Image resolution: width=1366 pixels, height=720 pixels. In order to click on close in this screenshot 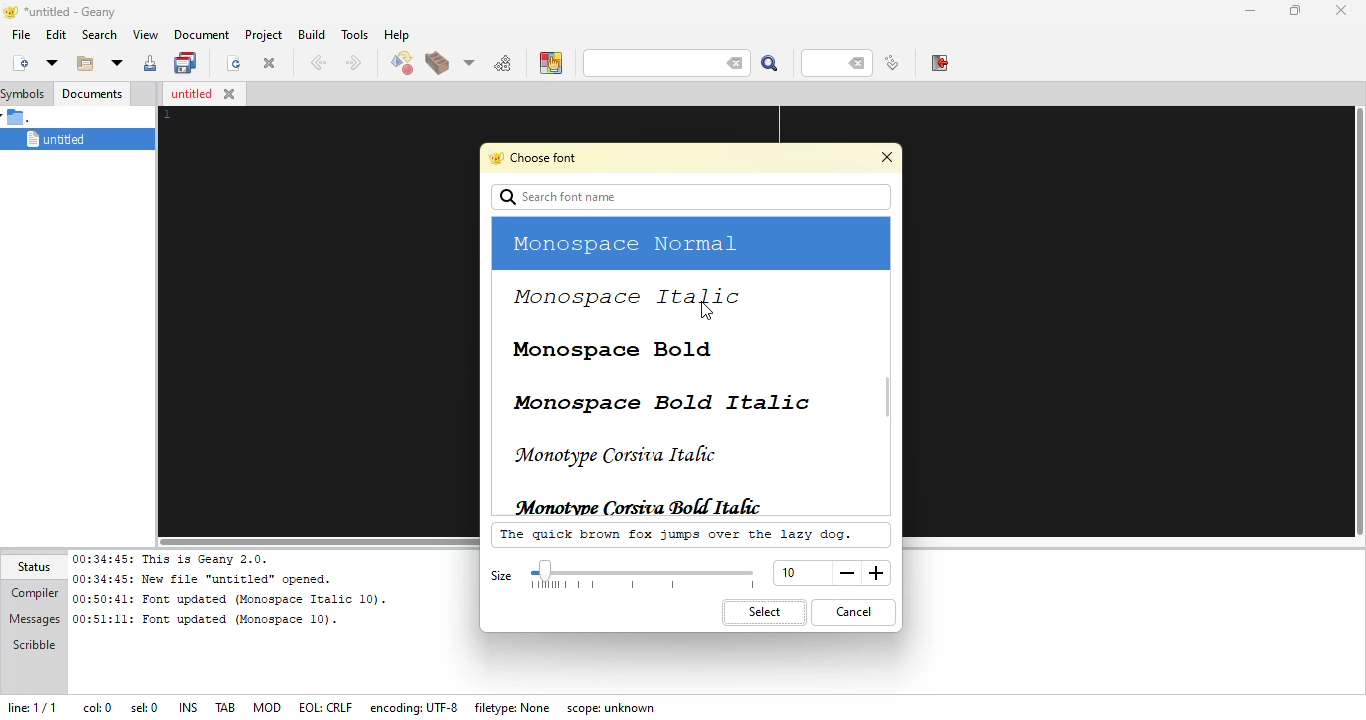, I will do `click(230, 94)`.